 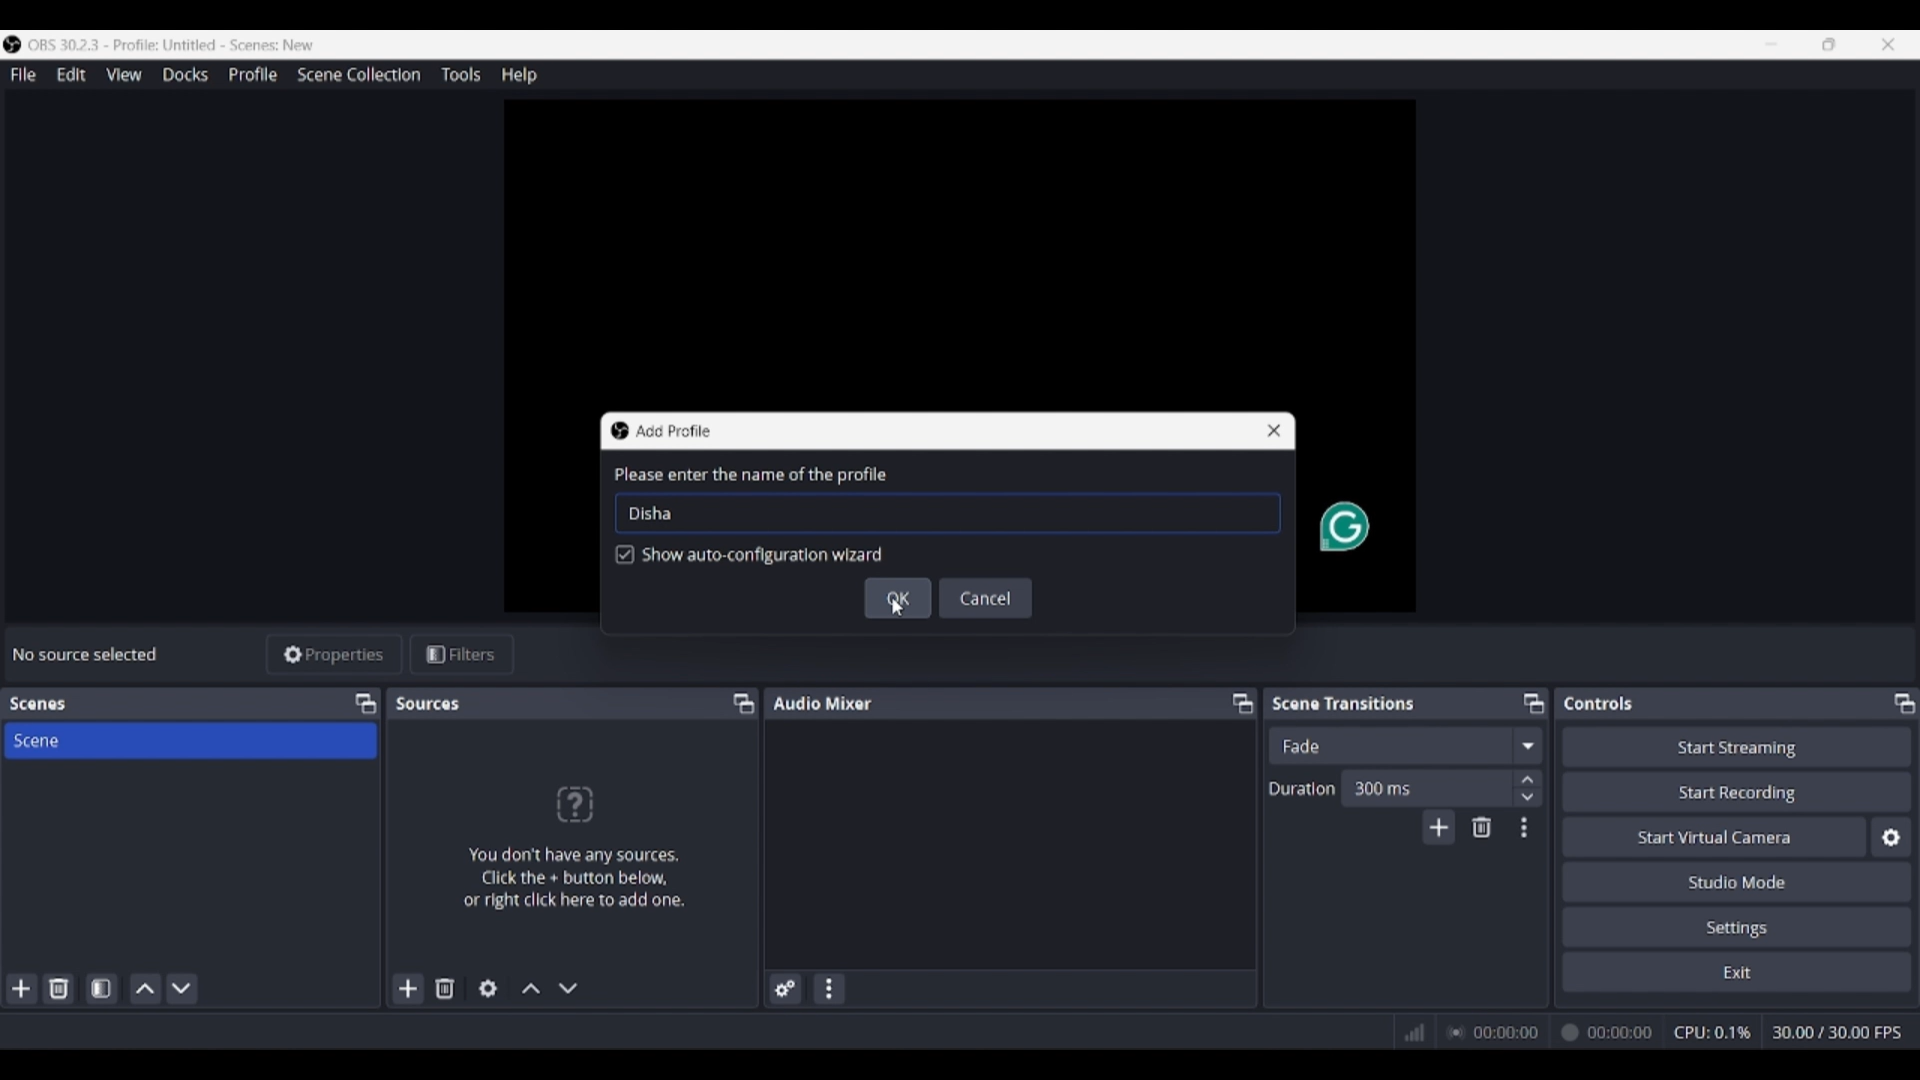 What do you see at coordinates (568, 988) in the screenshot?
I see `Move source down` at bounding box center [568, 988].